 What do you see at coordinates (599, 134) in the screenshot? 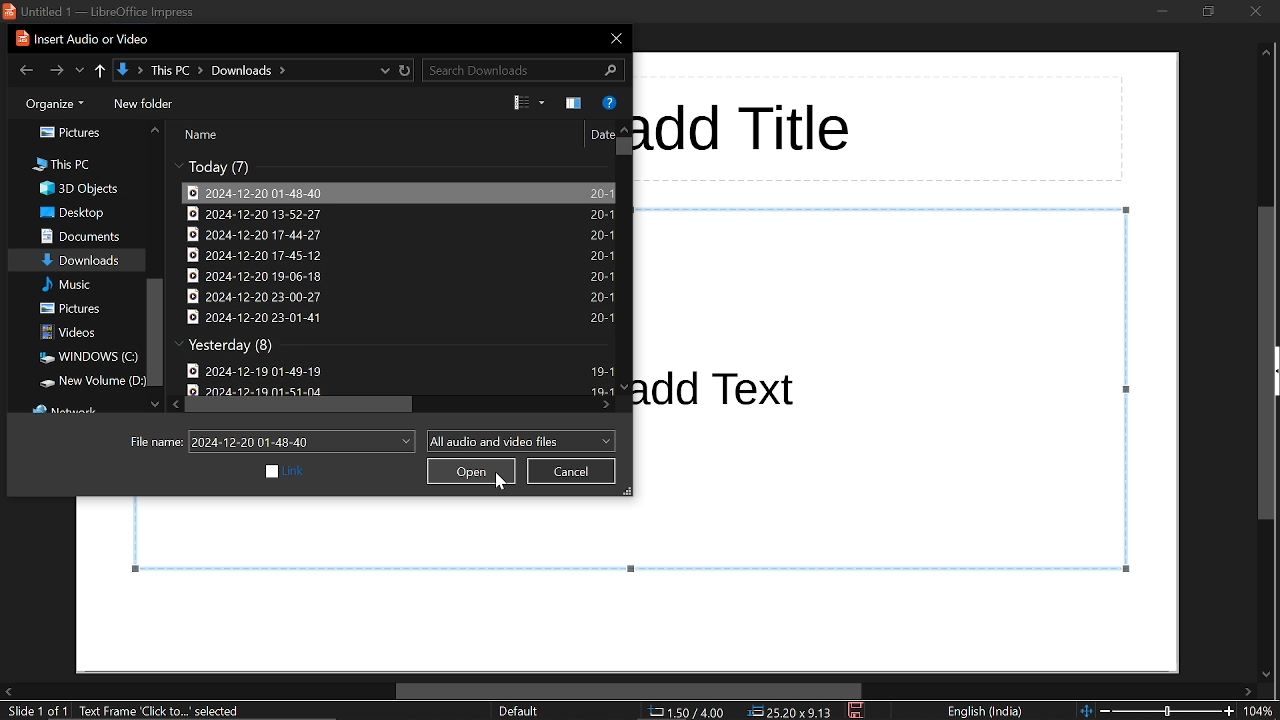
I see `date` at bounding box center [599, 134].